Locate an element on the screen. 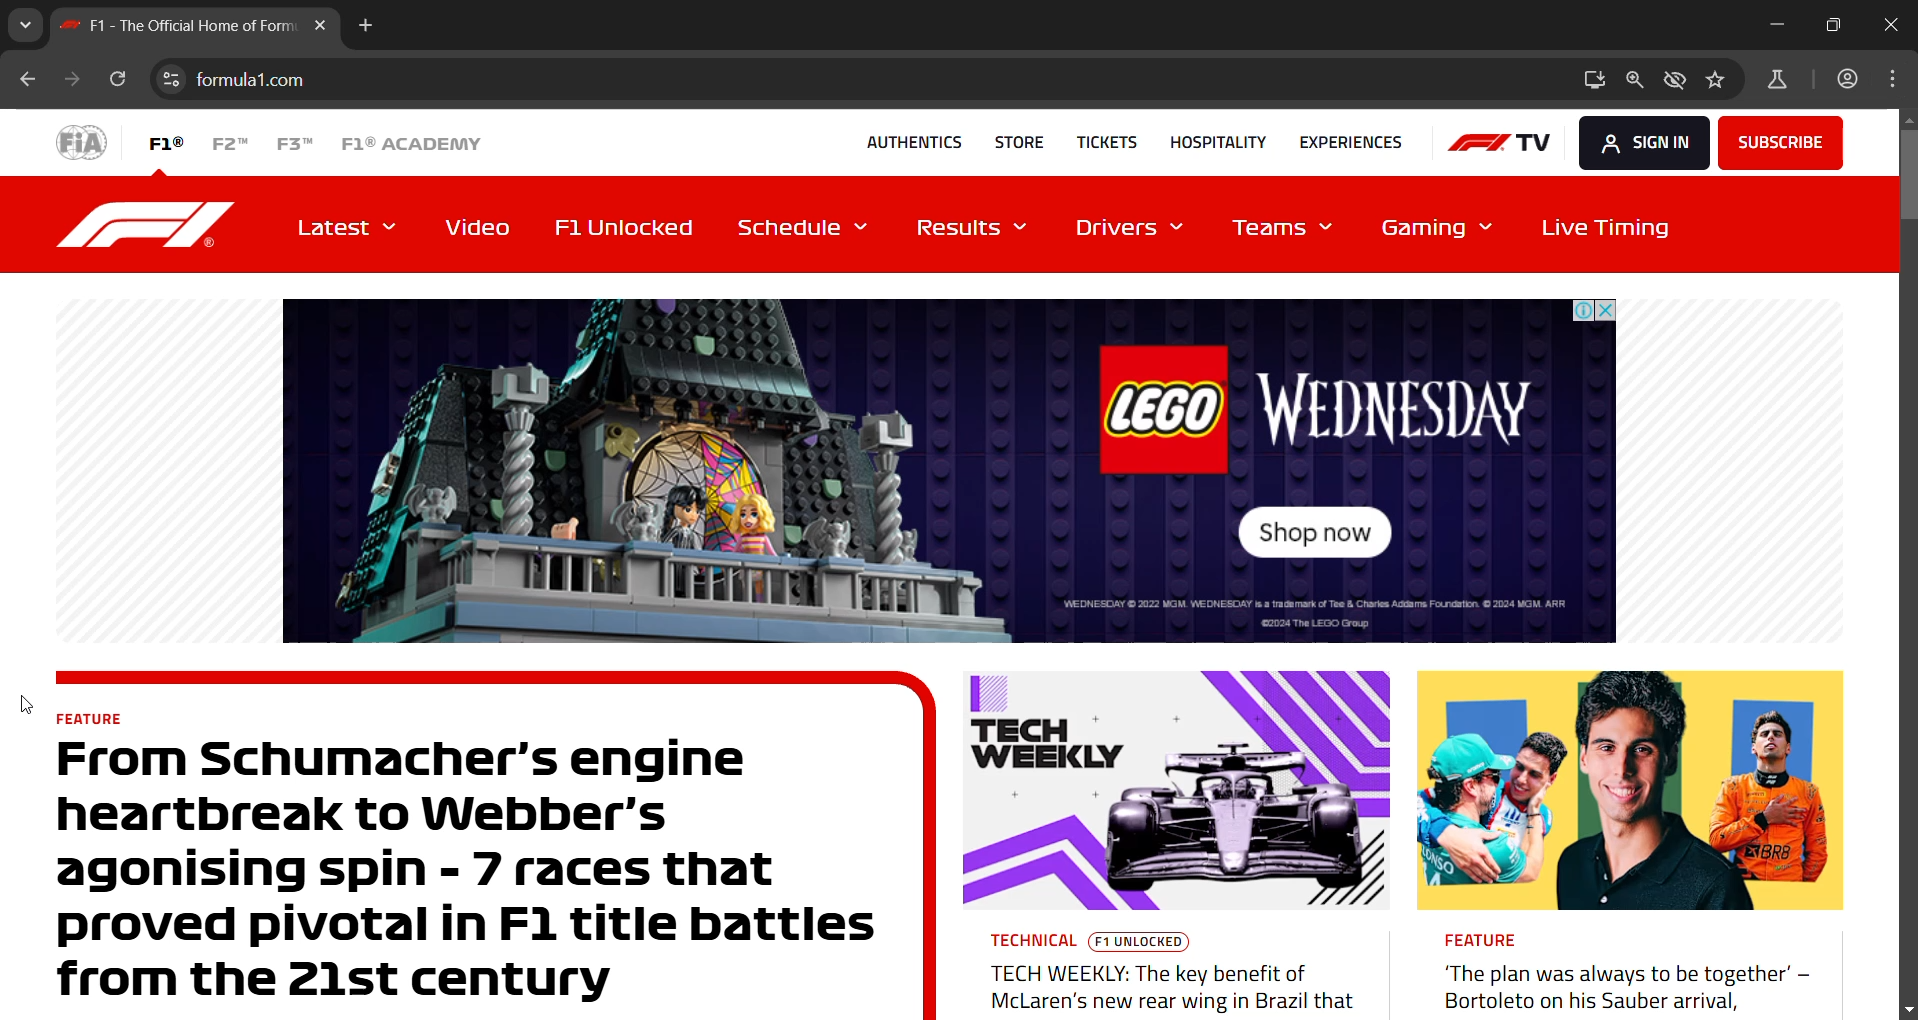 Image resolution: width=1918 pixels, height=1020 pixels. Live Timing is located at coordinates (1600, 225).